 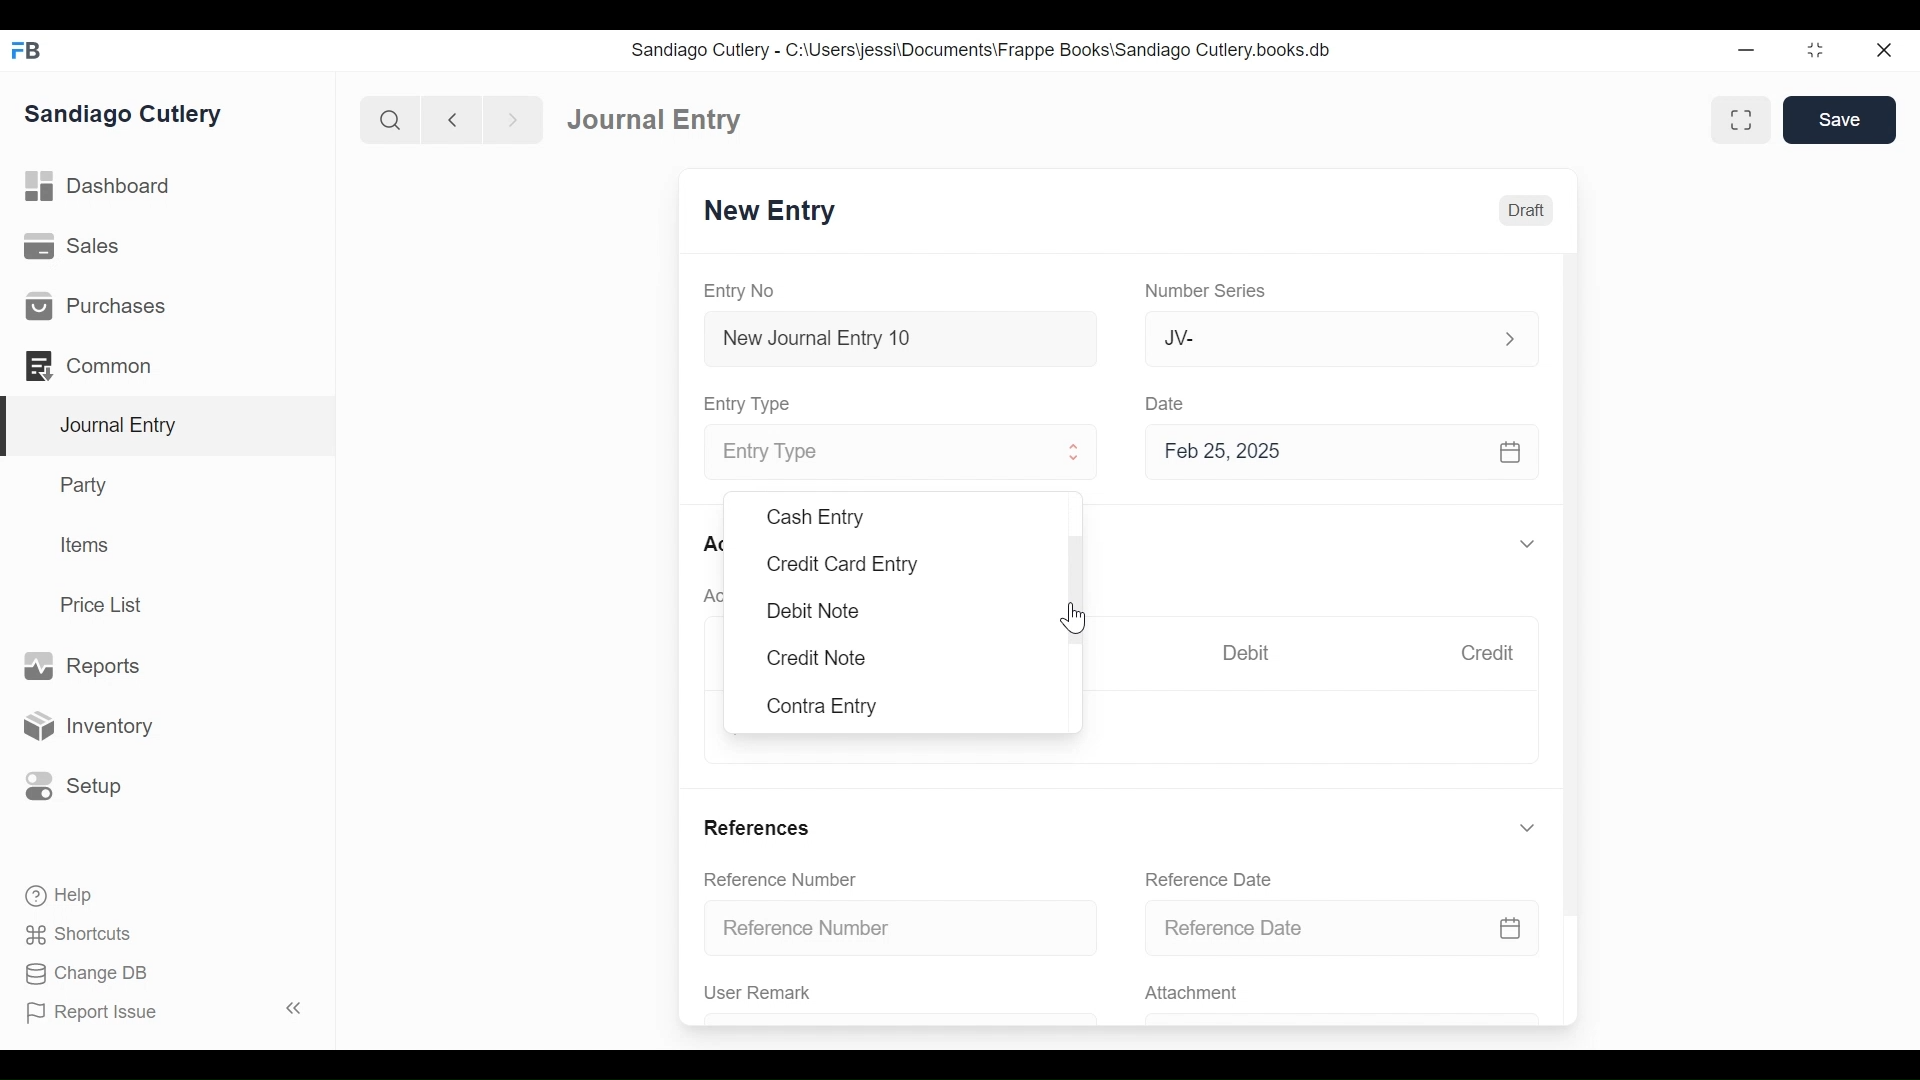 What do you see at coordinates (814, 516) in the screenshot?
I see `Cash Entry` at bounding box center [814, 516].